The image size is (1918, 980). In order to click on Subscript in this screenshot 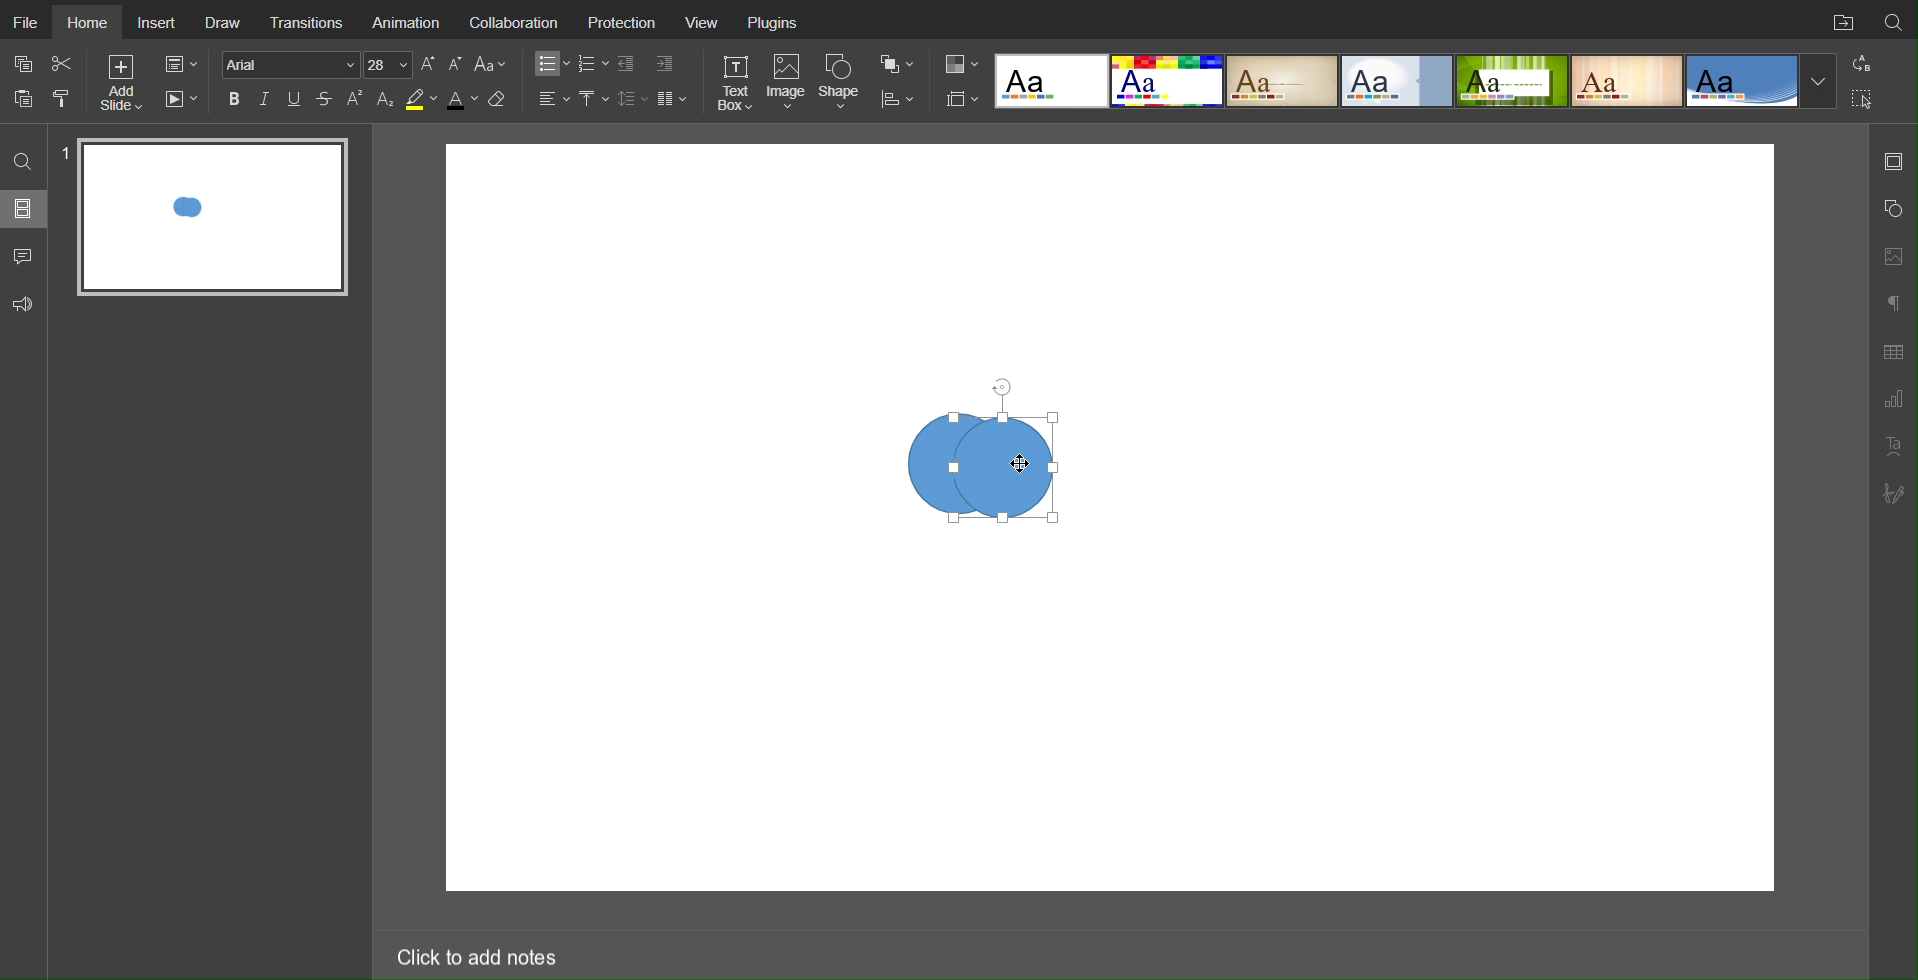, I will do `click(386, 99)`.